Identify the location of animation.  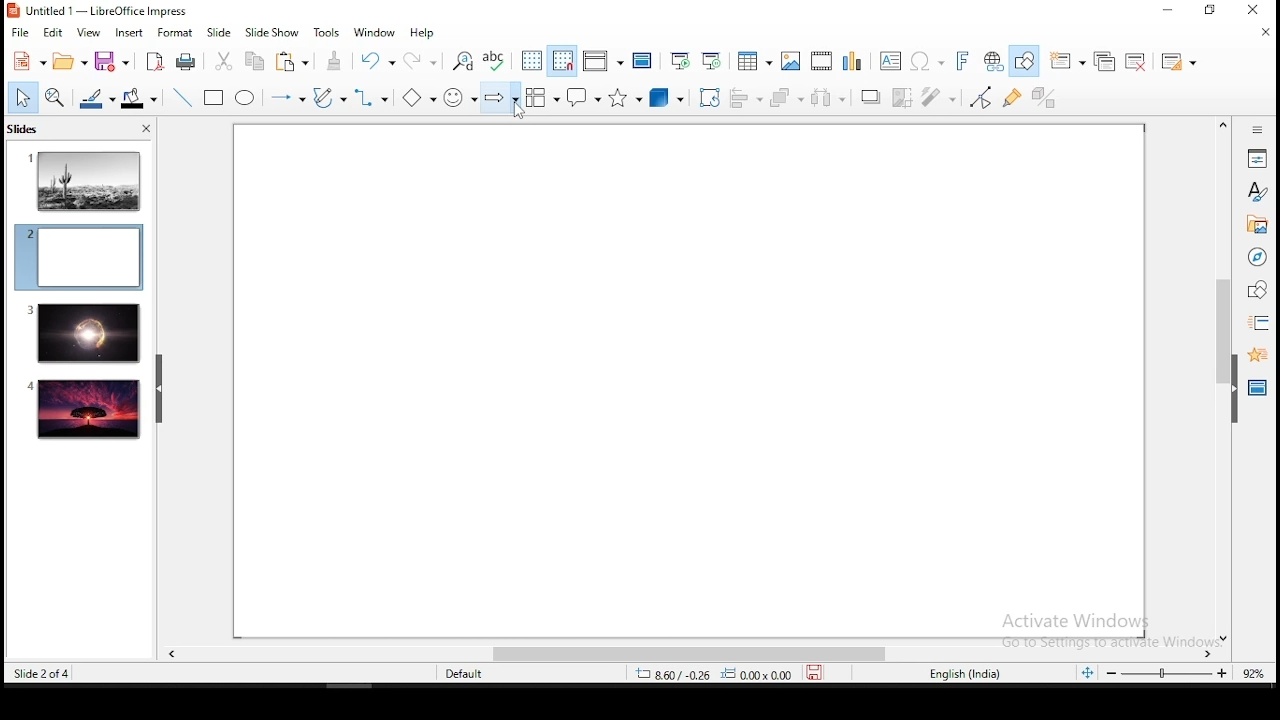
(1255, 353).